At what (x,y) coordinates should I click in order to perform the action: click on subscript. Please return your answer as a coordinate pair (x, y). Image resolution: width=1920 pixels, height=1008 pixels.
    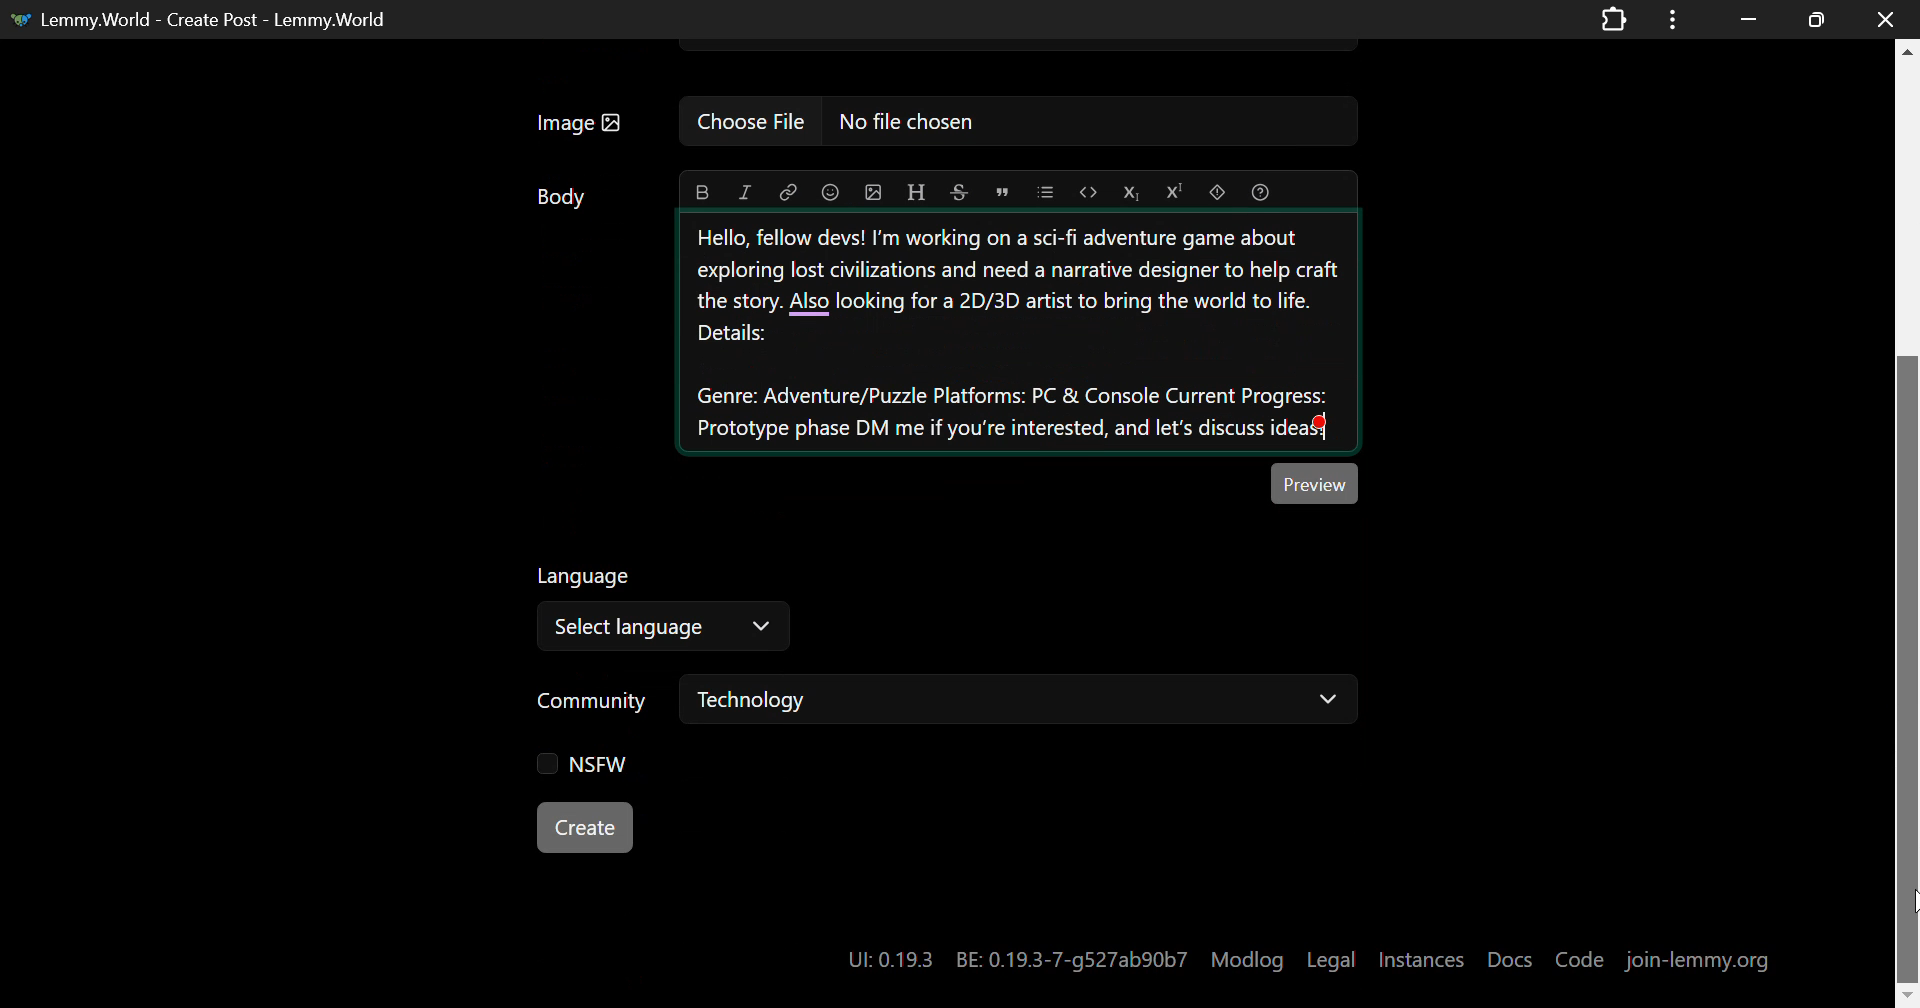
    Looking at the image, I should click on (1133, 189).